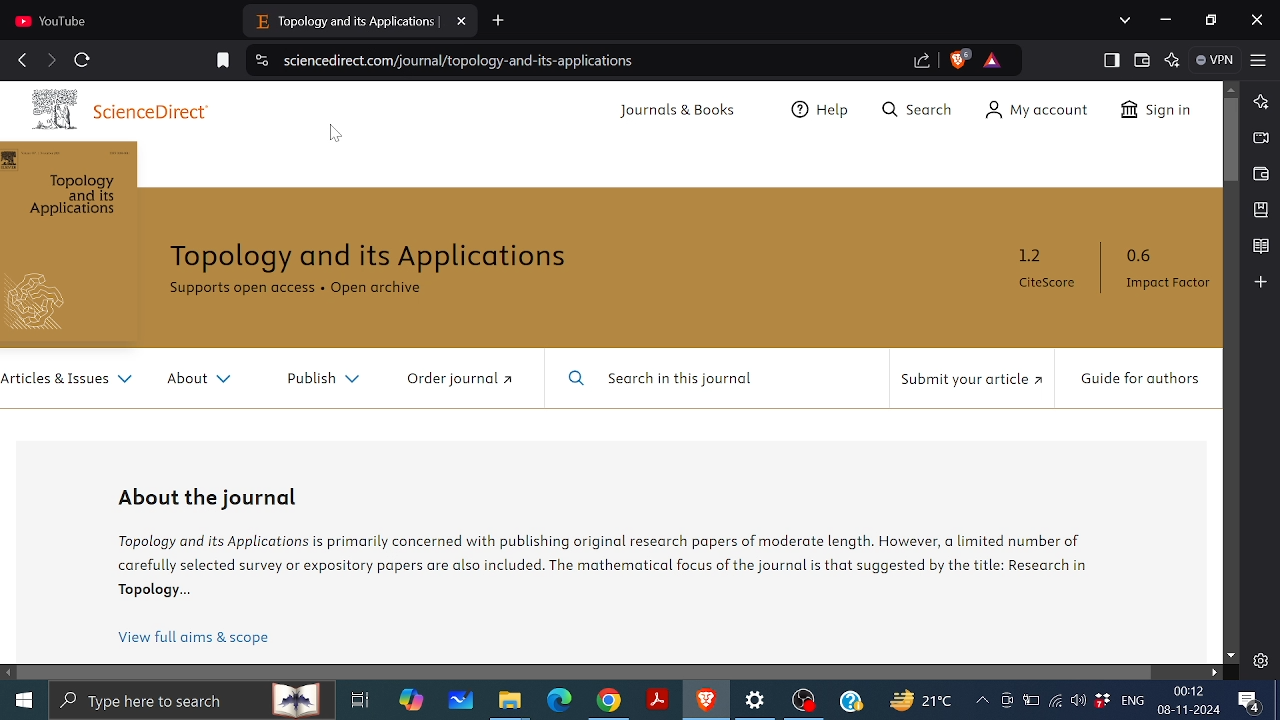 Image resolution: width=1280 pixels, height=720 pixels. What do you see at coordinates (465, 61) in the screenshot?
I see `Web address of the current page` at bounding box center [465, 61].